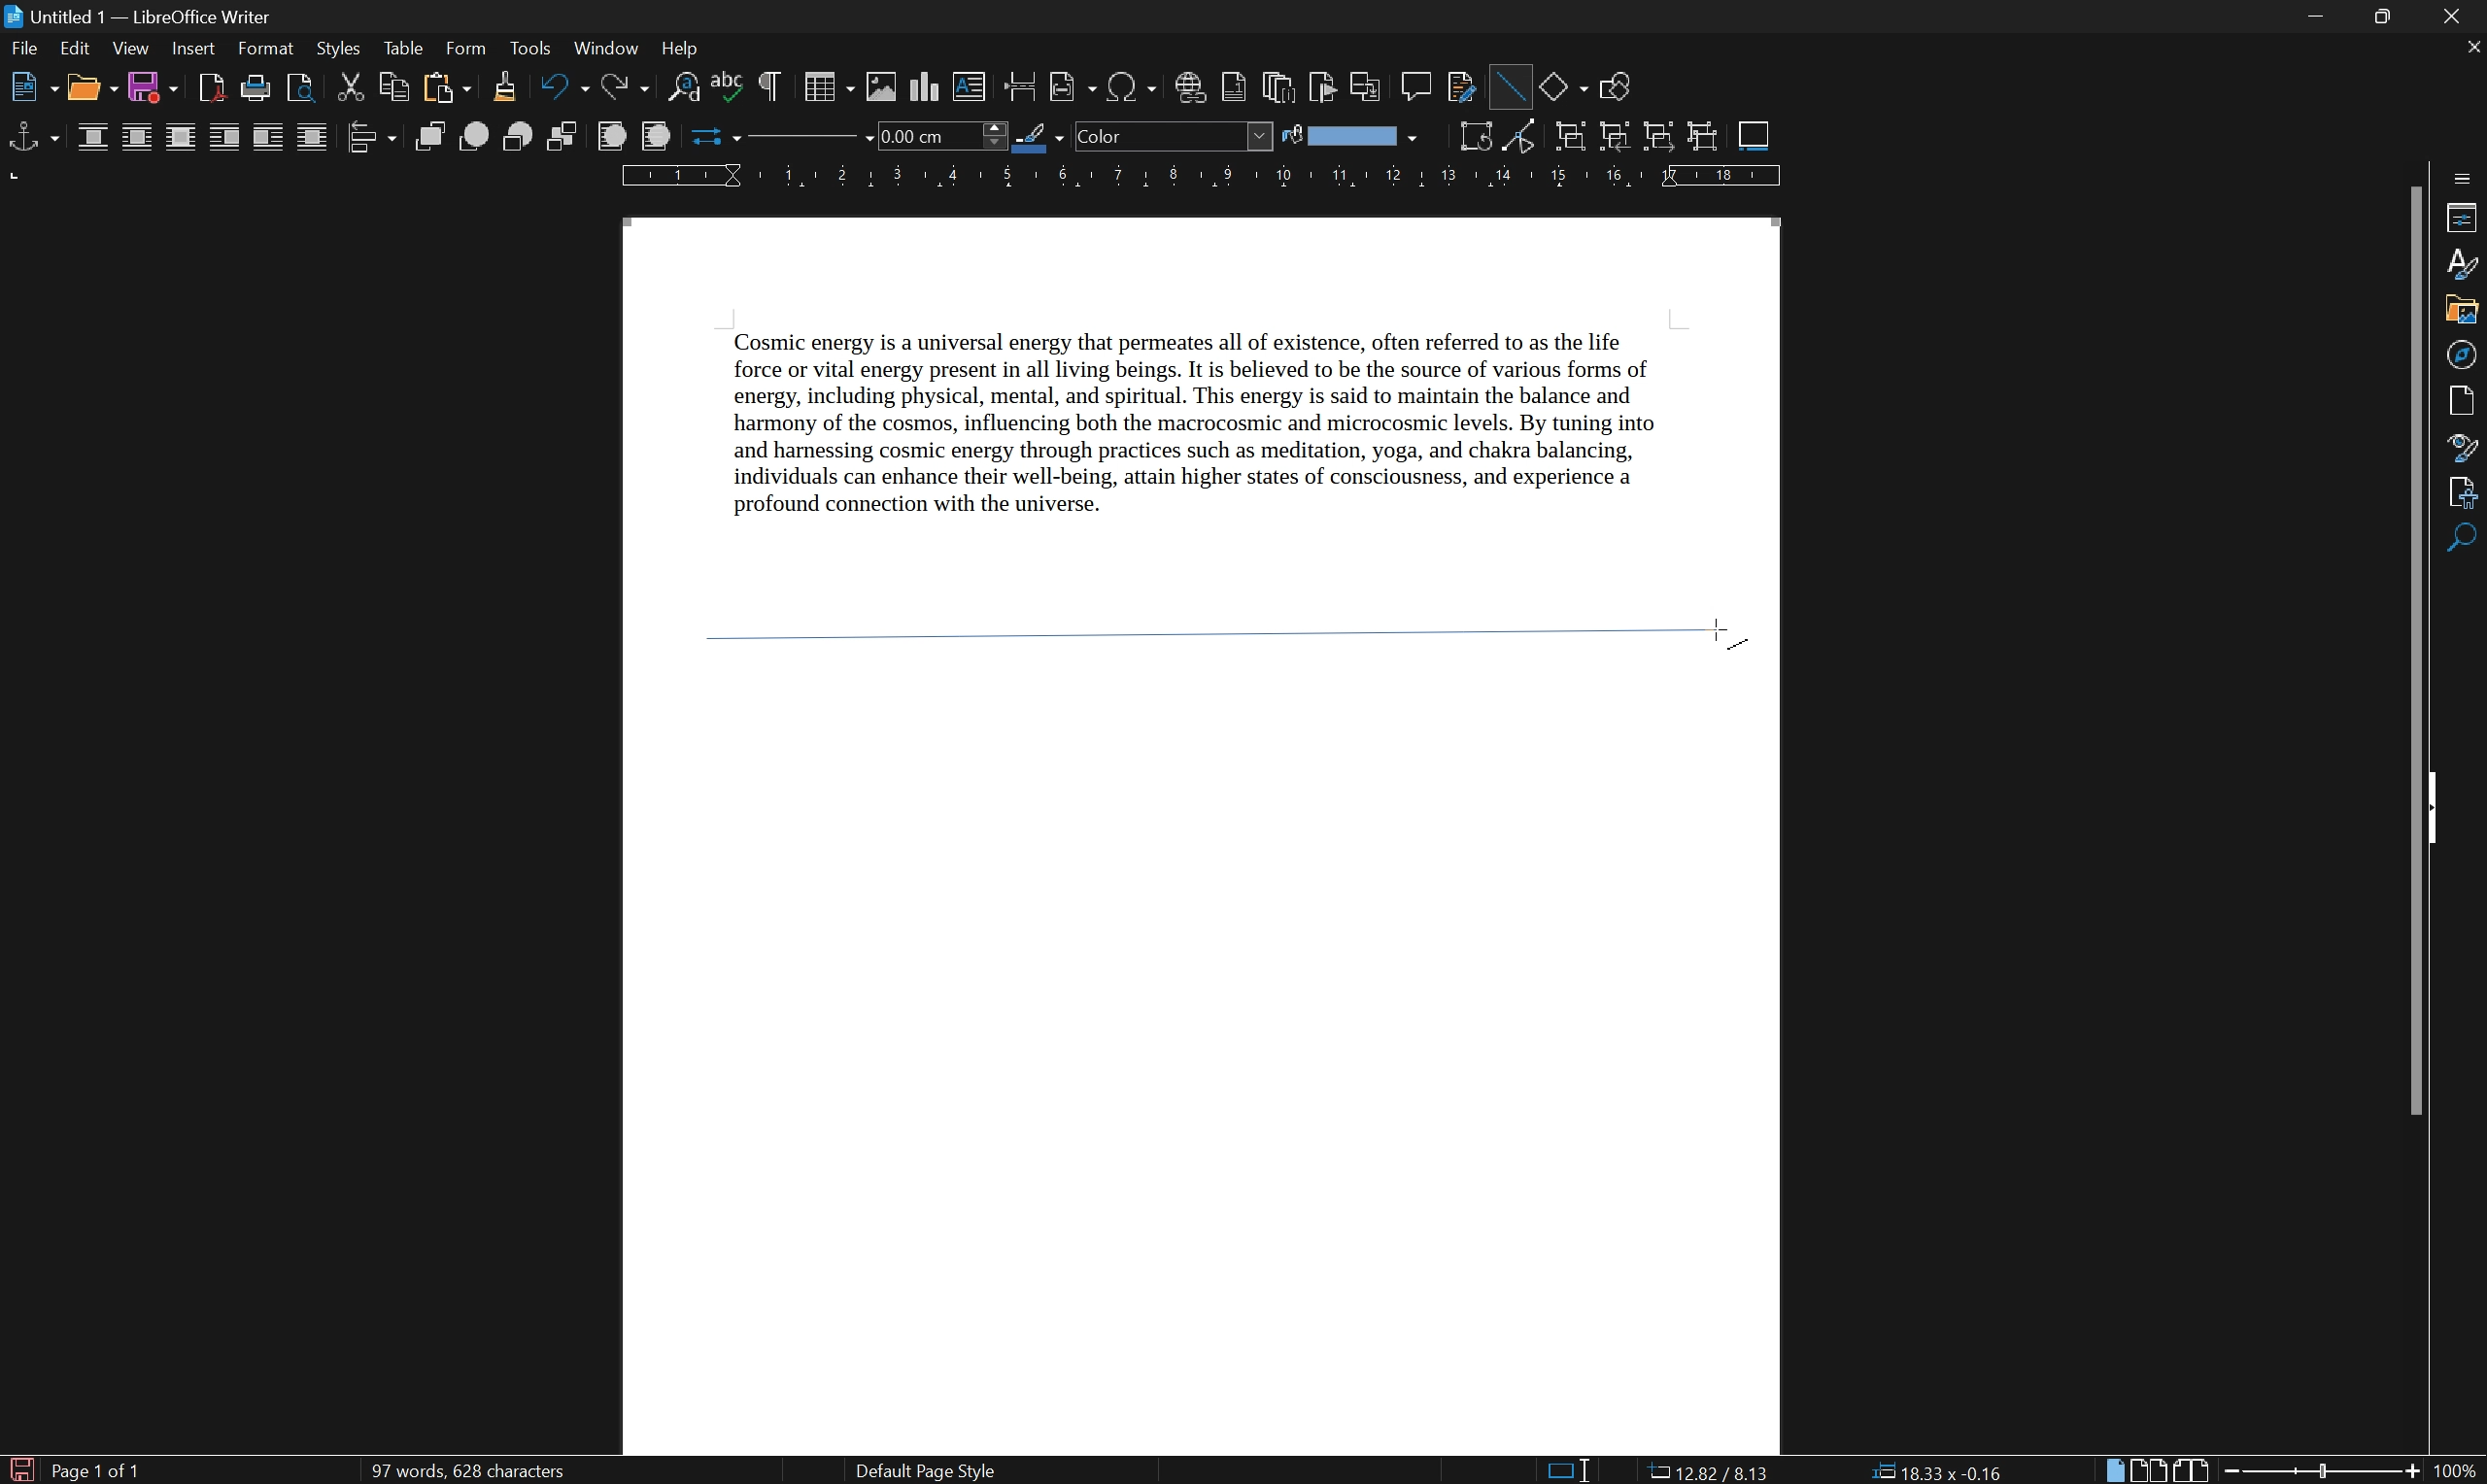 The image size is (2487, 1484). I want to click on rotate, so click(1477, 136).